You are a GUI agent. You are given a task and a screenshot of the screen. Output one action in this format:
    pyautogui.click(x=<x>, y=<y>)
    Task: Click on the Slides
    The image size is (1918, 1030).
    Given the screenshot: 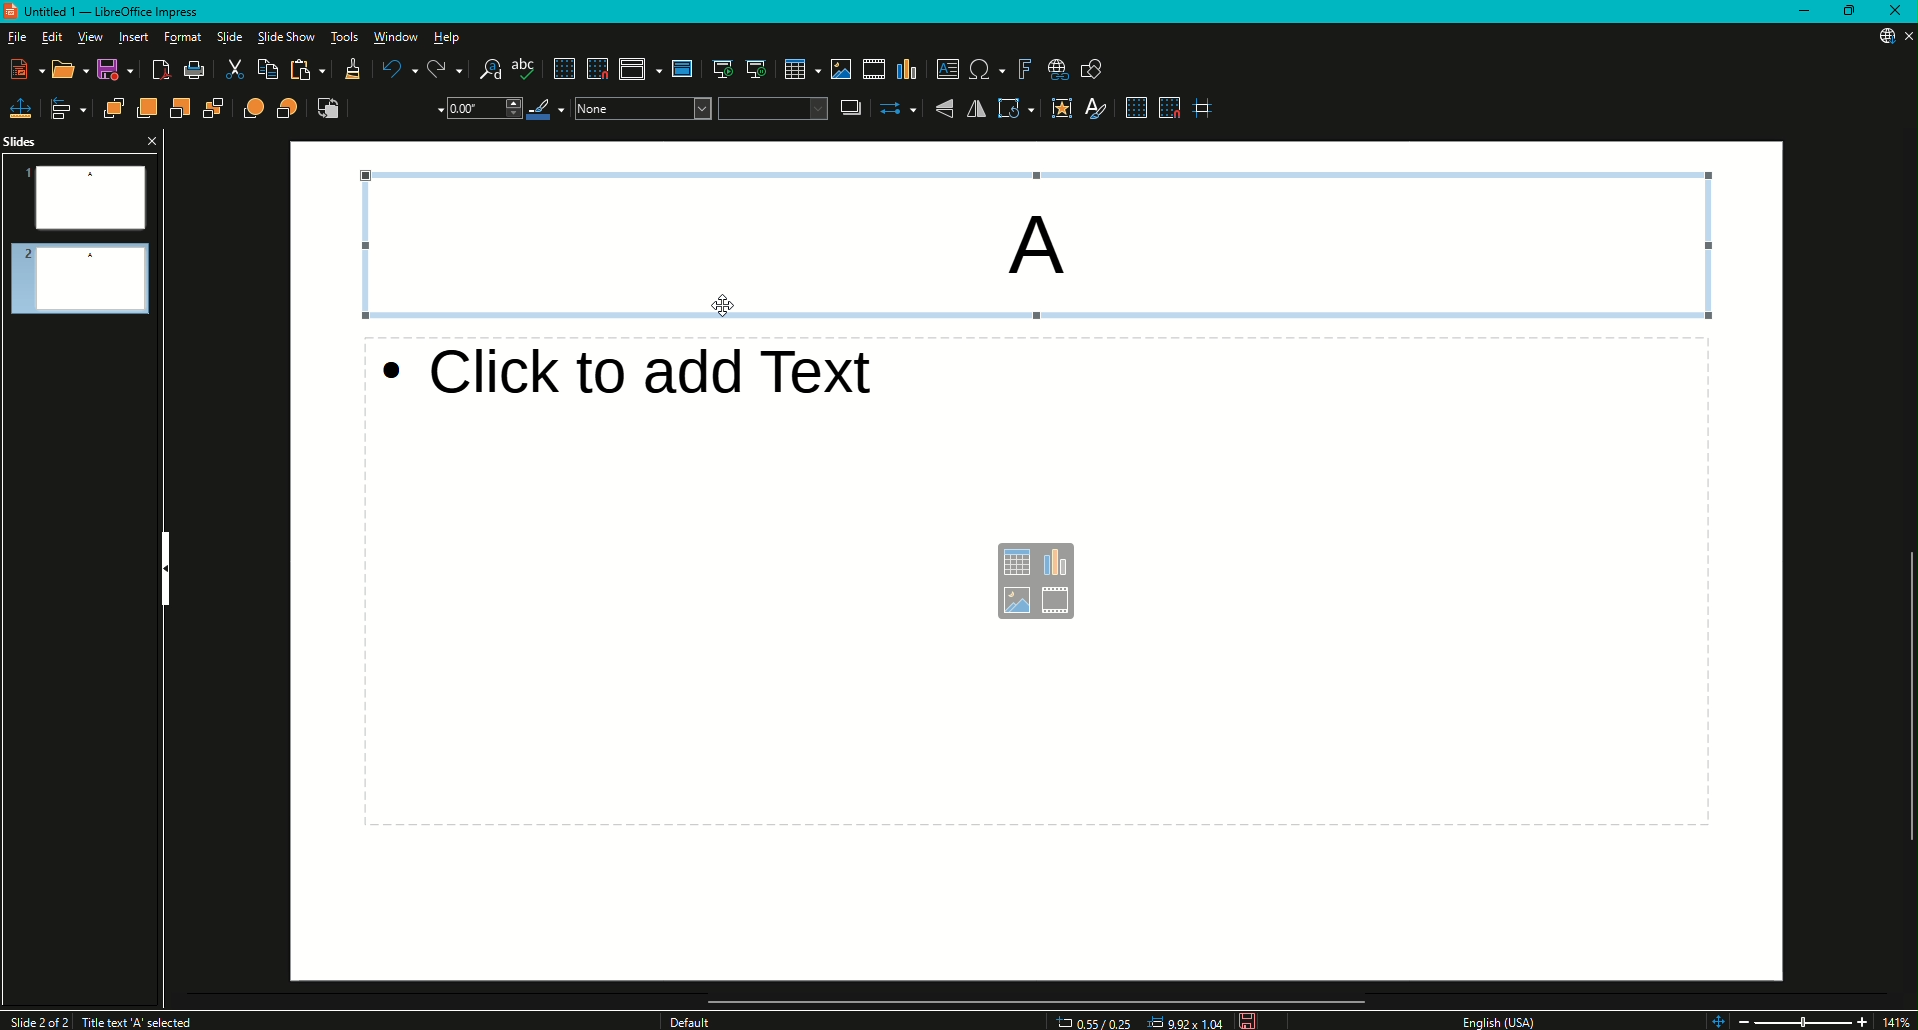 What is the action you would take?
    pyautogui.click(x=30, y=141)
    